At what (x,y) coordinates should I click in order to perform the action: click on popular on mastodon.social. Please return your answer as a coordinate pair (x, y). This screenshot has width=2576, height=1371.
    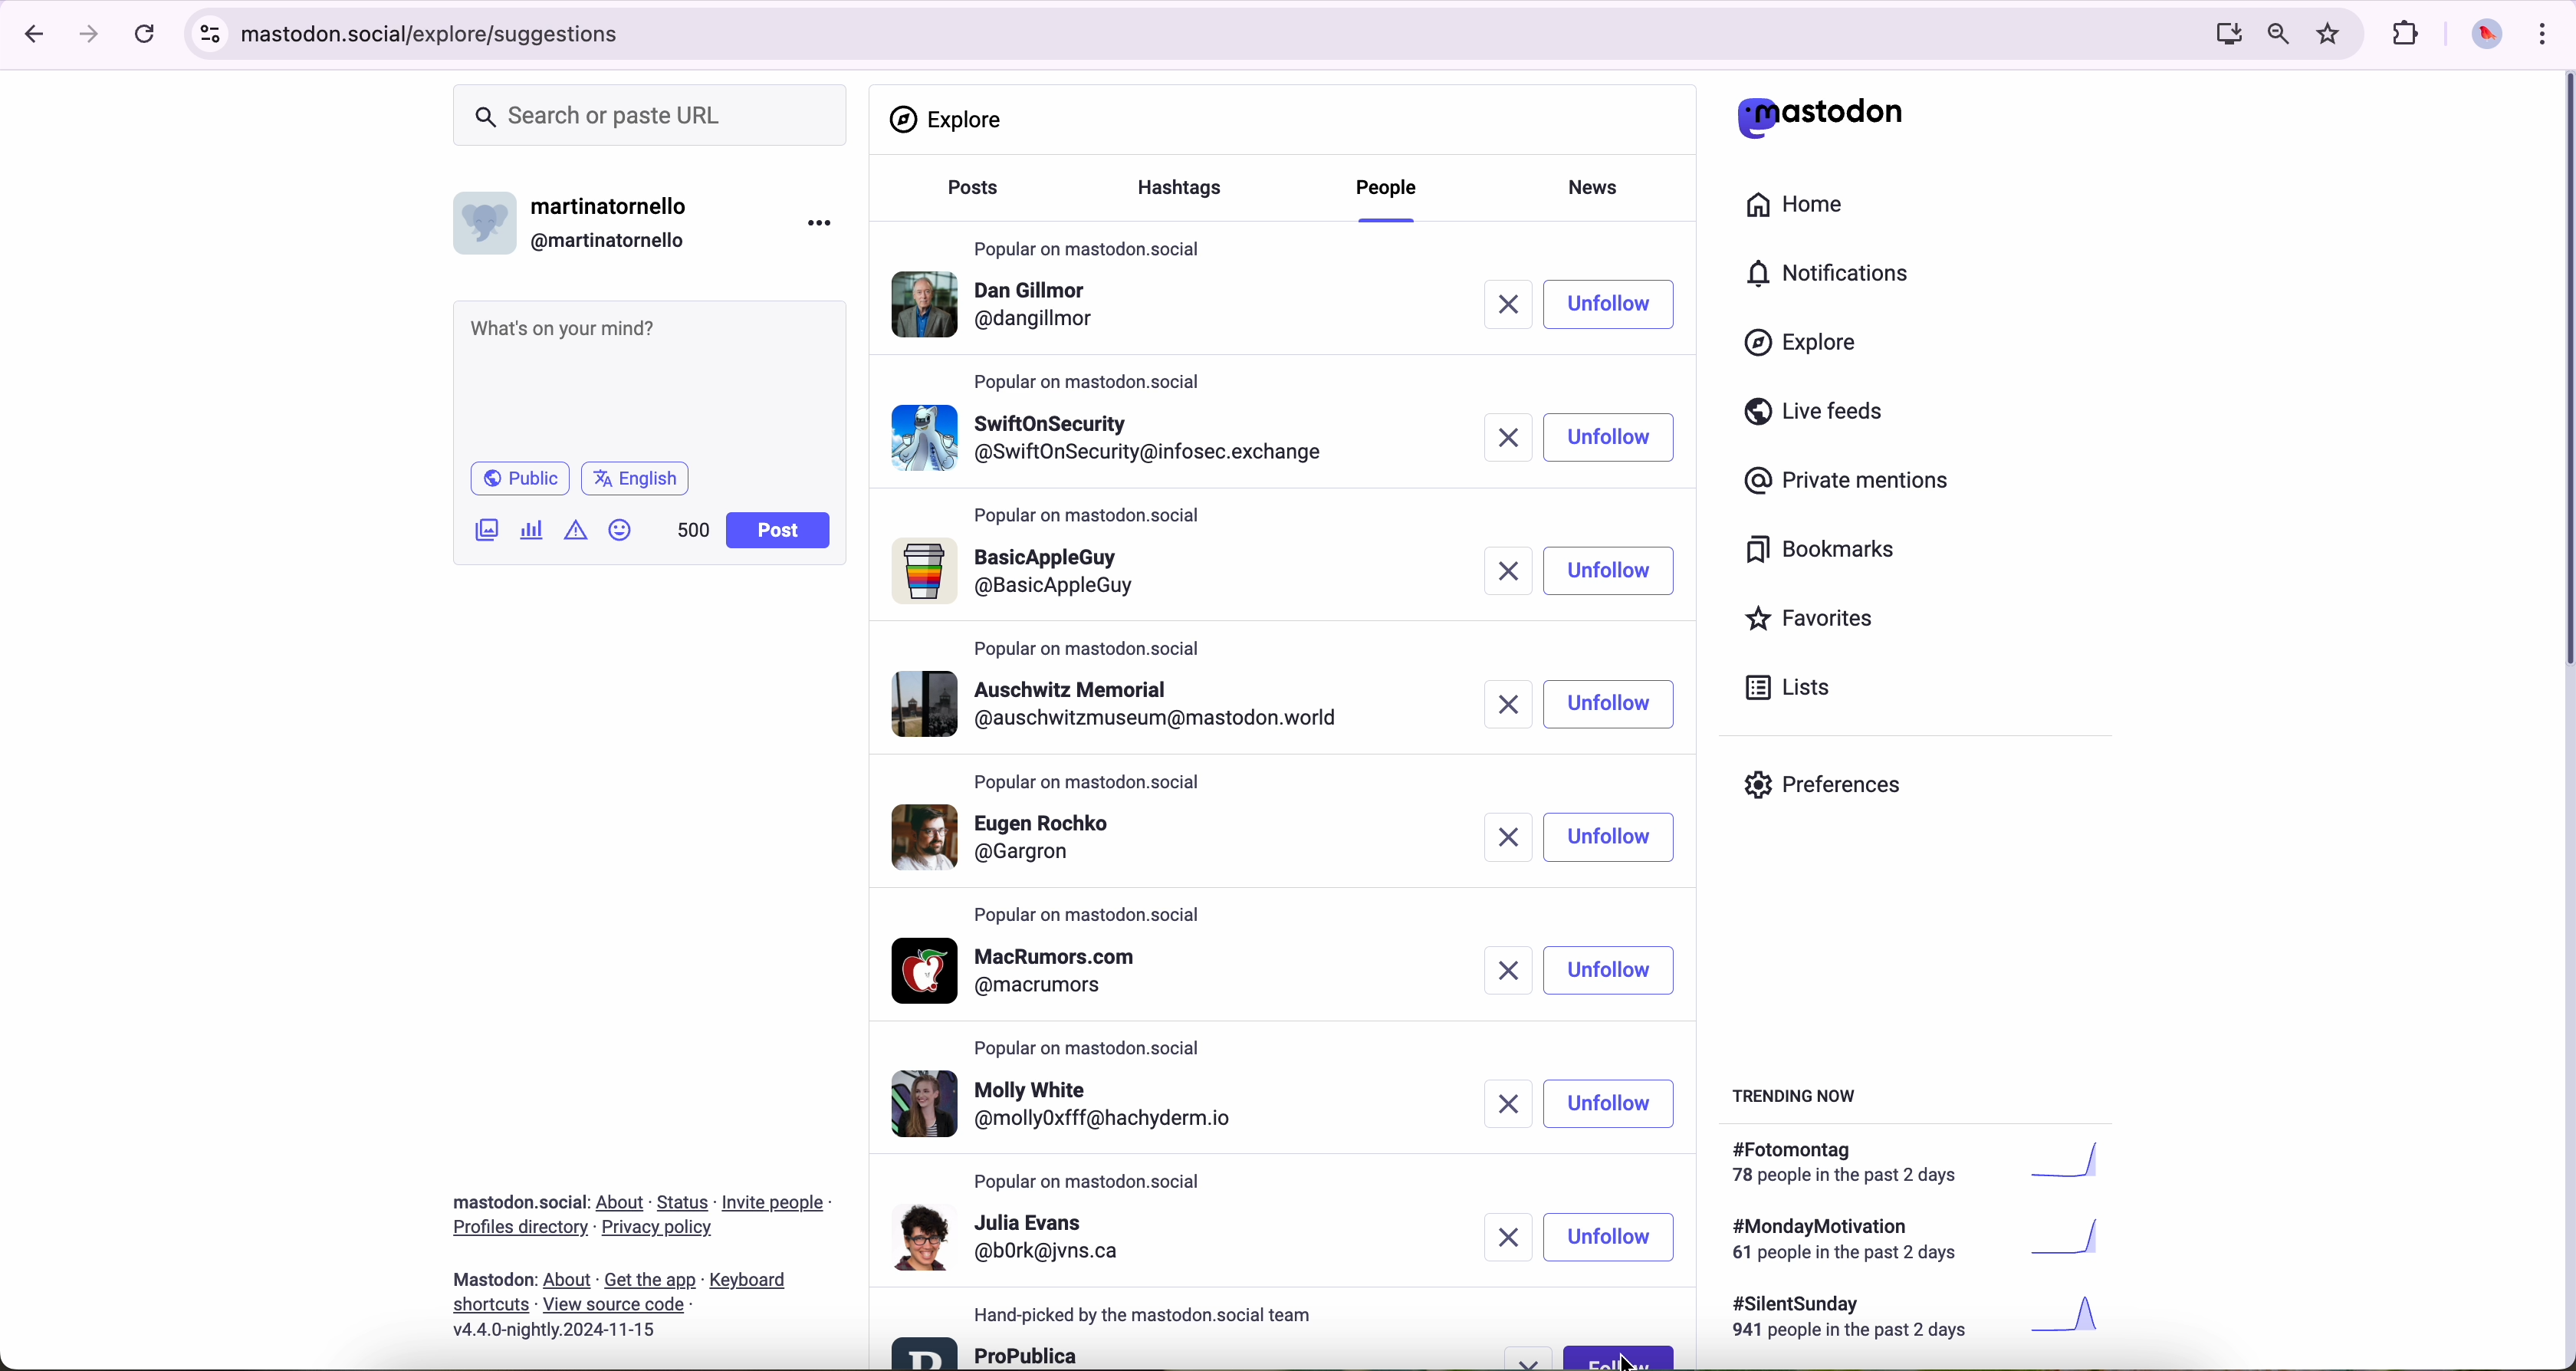
    Looking at the image, I should click on (1088, 244).